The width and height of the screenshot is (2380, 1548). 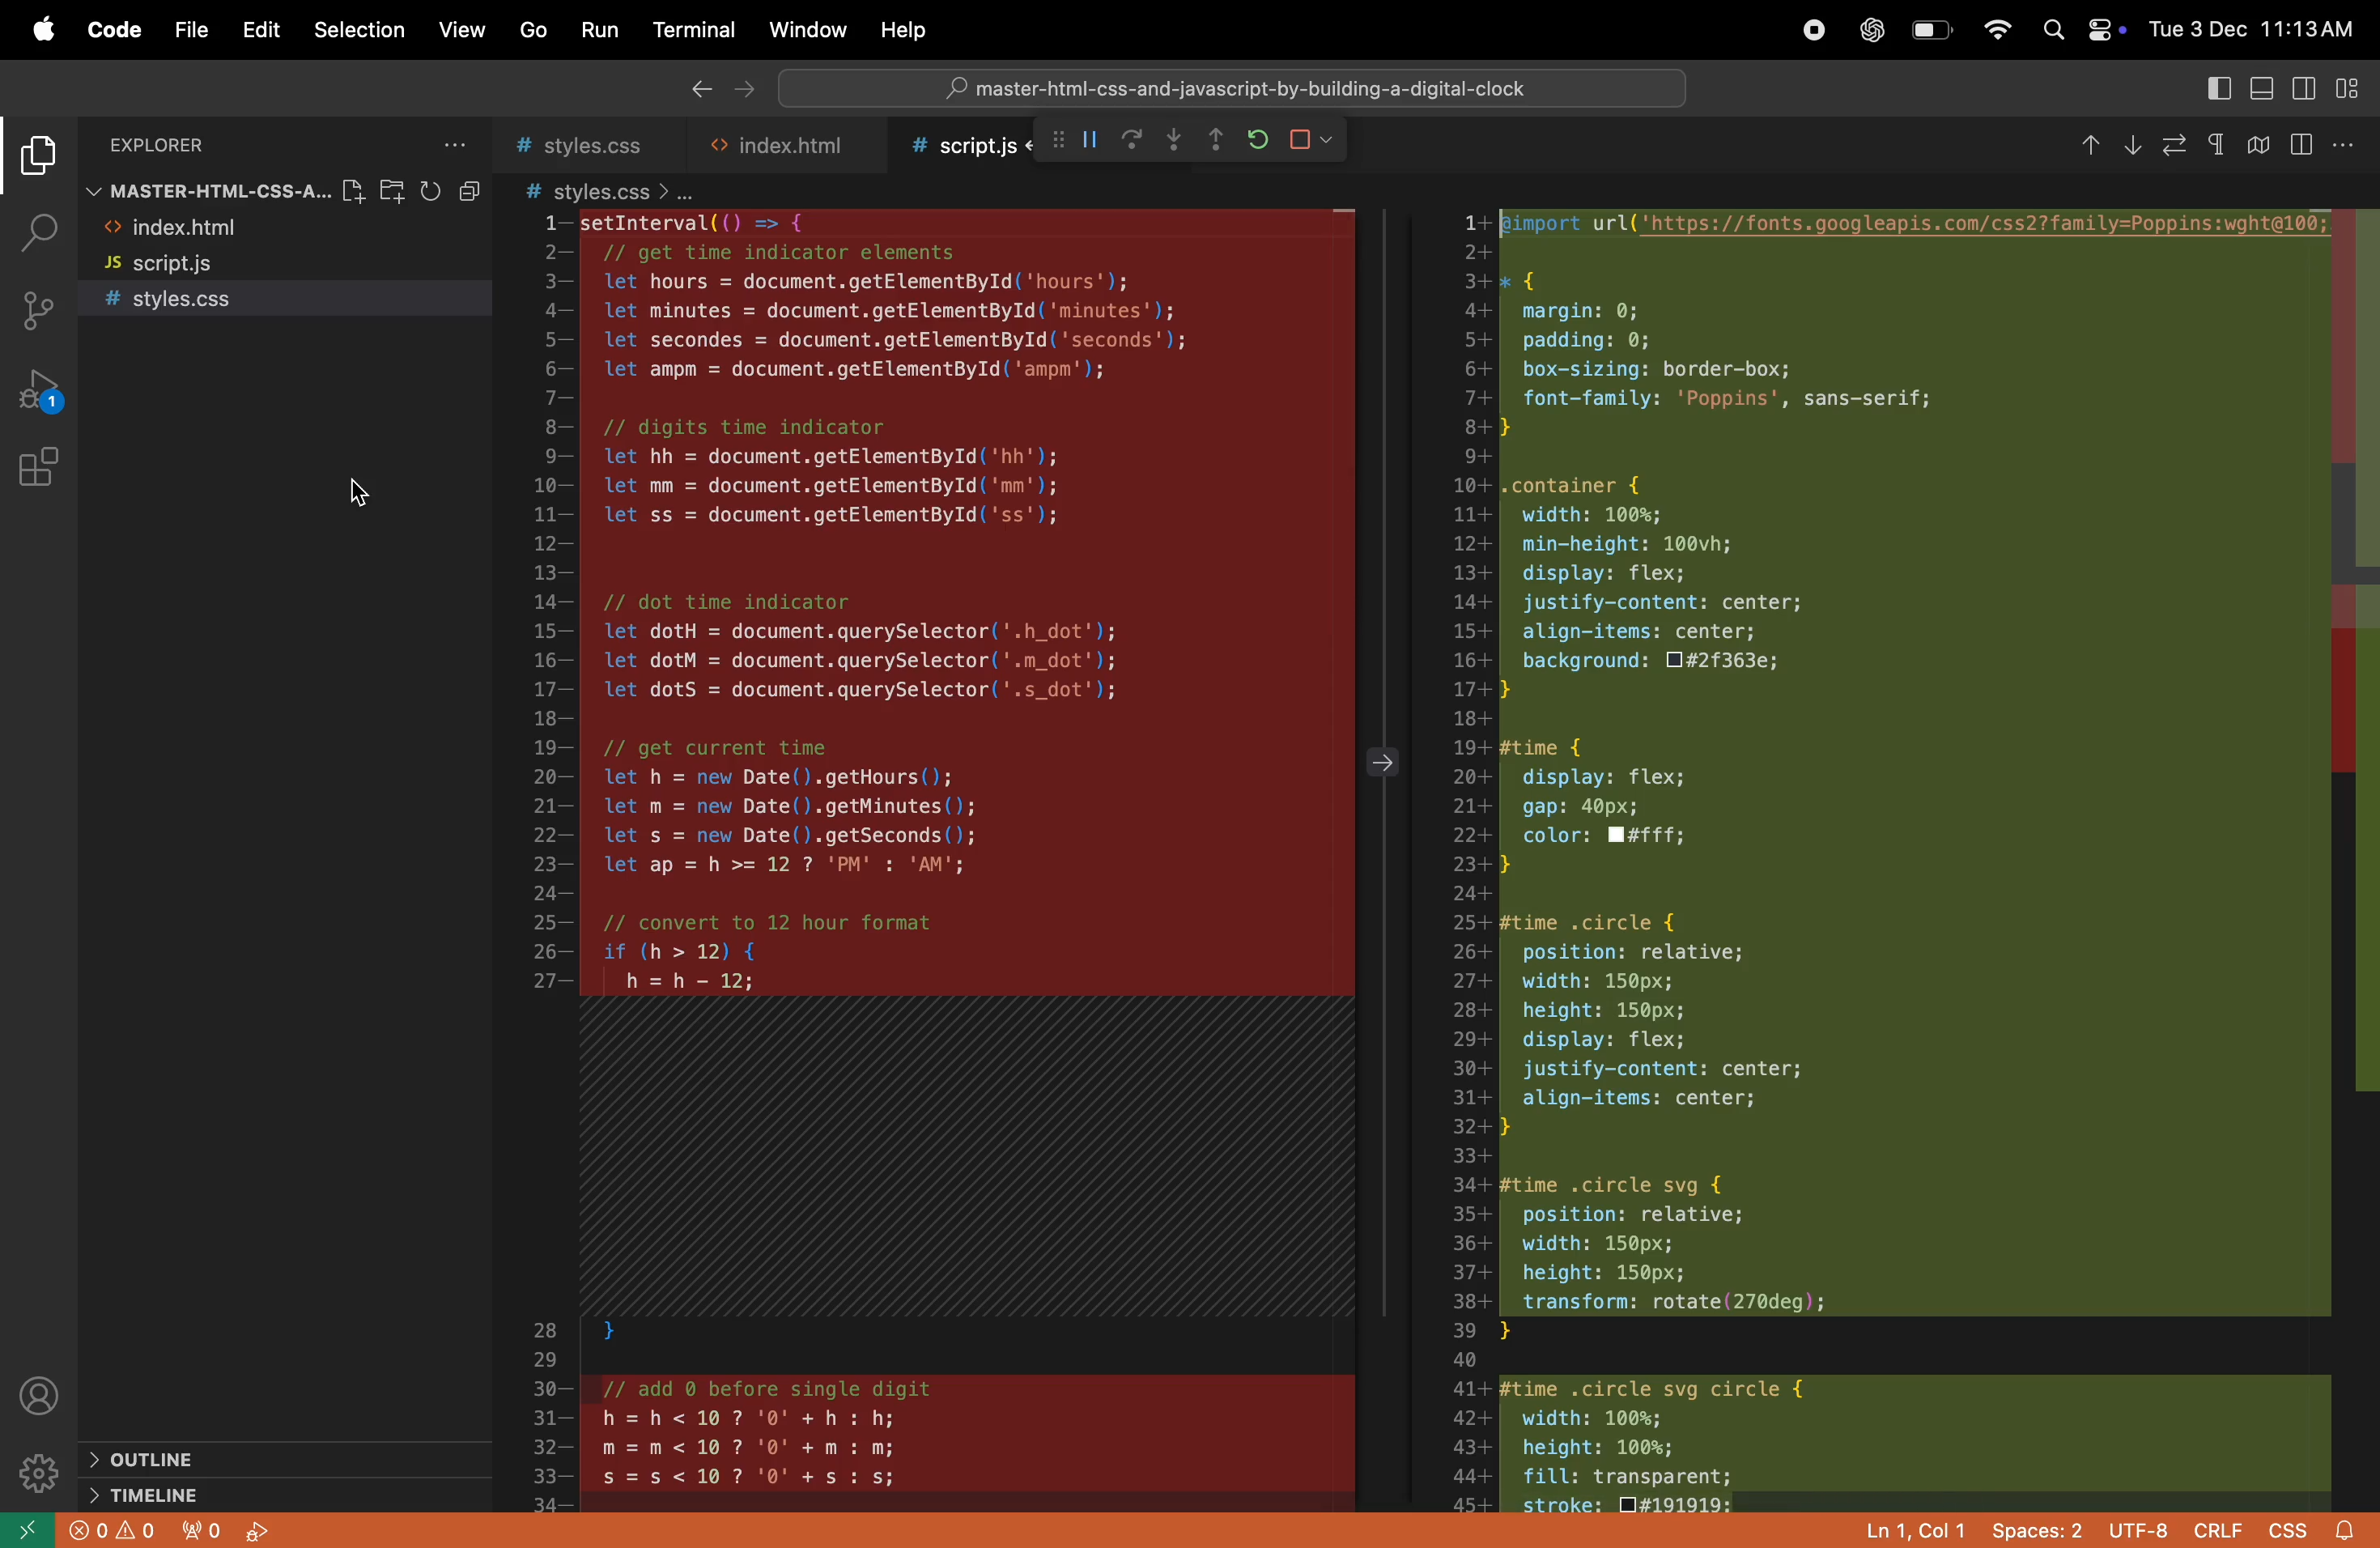 I want to click on redo, so click(x=1131, y=143).